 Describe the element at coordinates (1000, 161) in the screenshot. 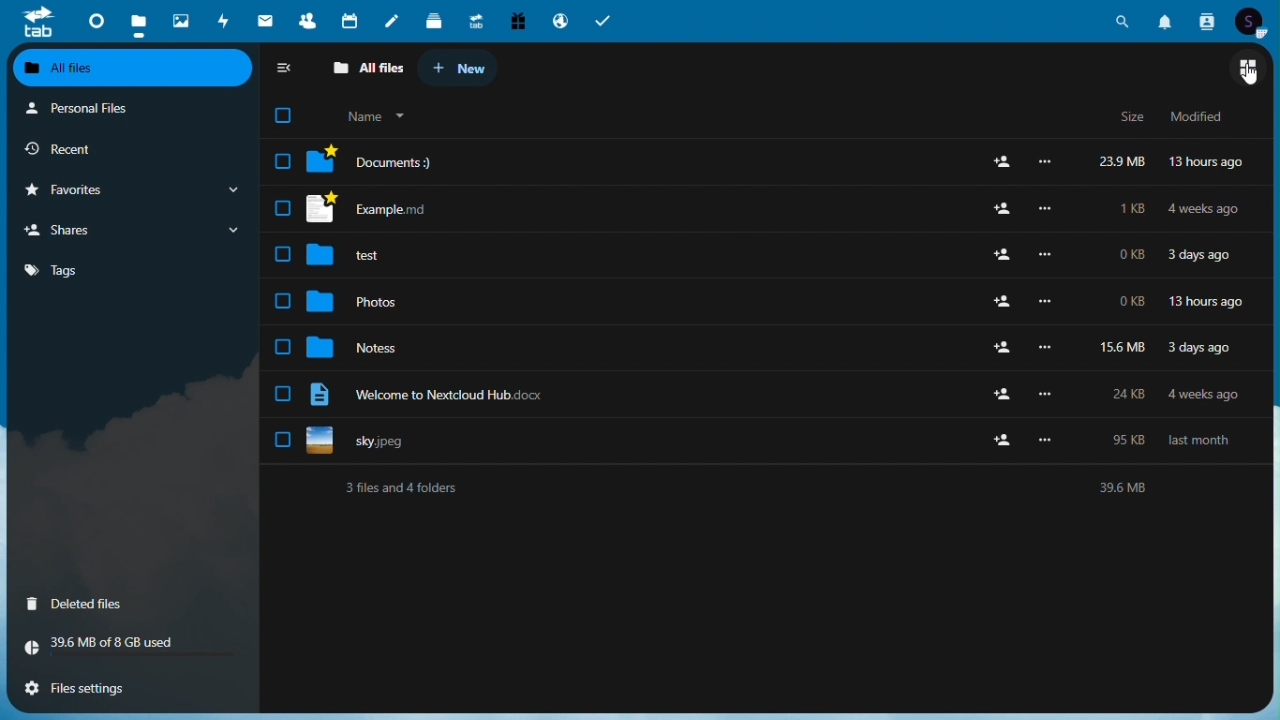

I see `add user` at that location.